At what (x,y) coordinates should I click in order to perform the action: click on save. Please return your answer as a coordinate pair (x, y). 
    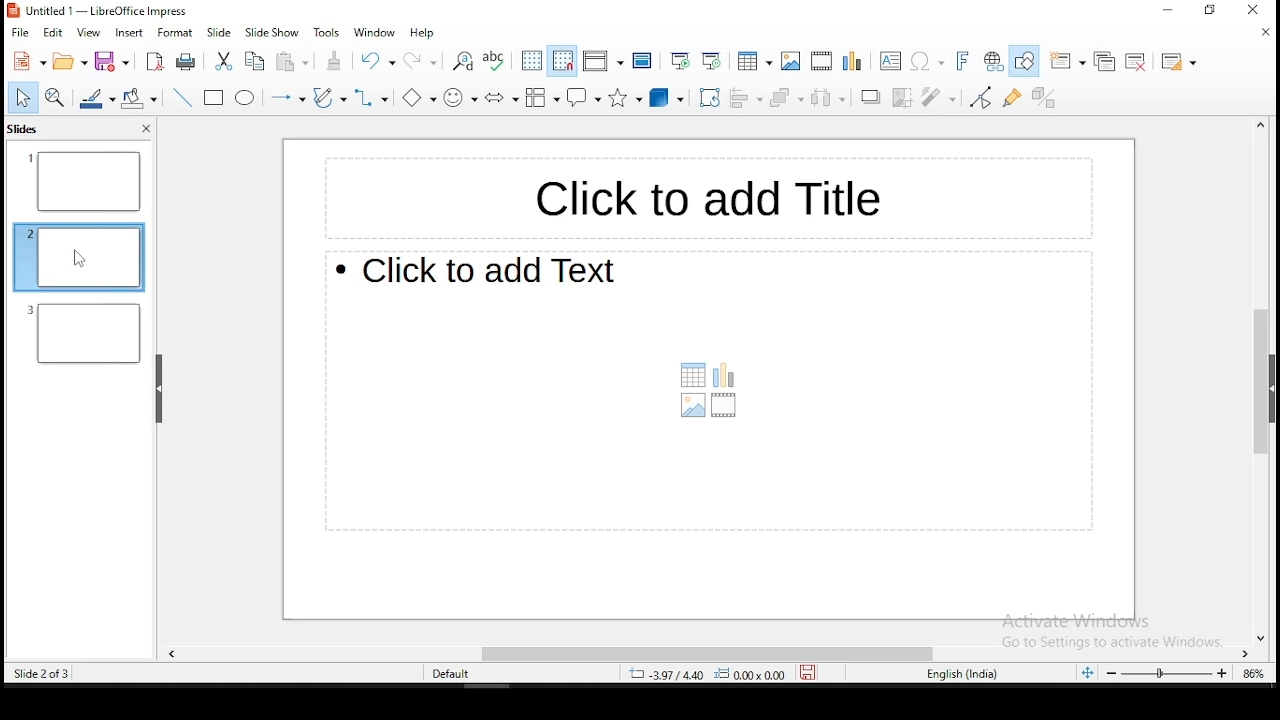
    Looking at the image, I should click on (812, 672).